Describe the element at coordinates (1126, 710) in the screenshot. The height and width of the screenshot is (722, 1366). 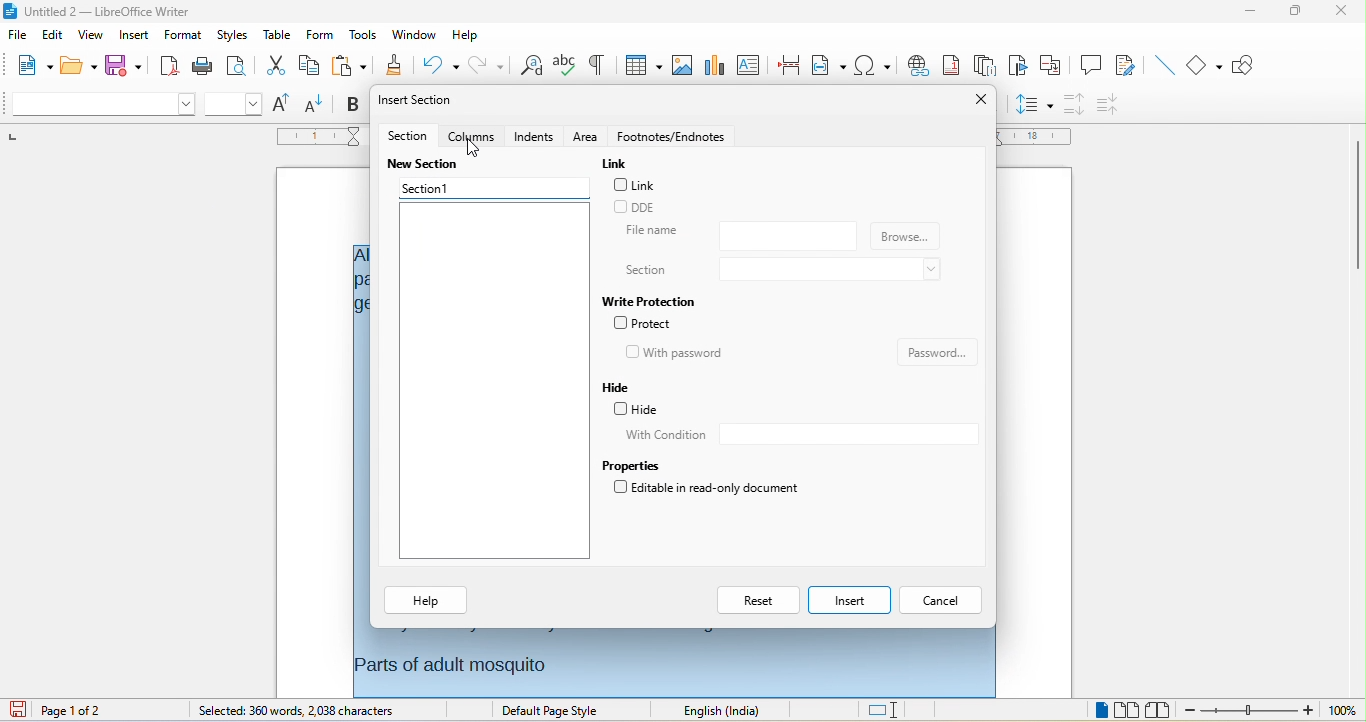
I see `multiple page view` at that location.